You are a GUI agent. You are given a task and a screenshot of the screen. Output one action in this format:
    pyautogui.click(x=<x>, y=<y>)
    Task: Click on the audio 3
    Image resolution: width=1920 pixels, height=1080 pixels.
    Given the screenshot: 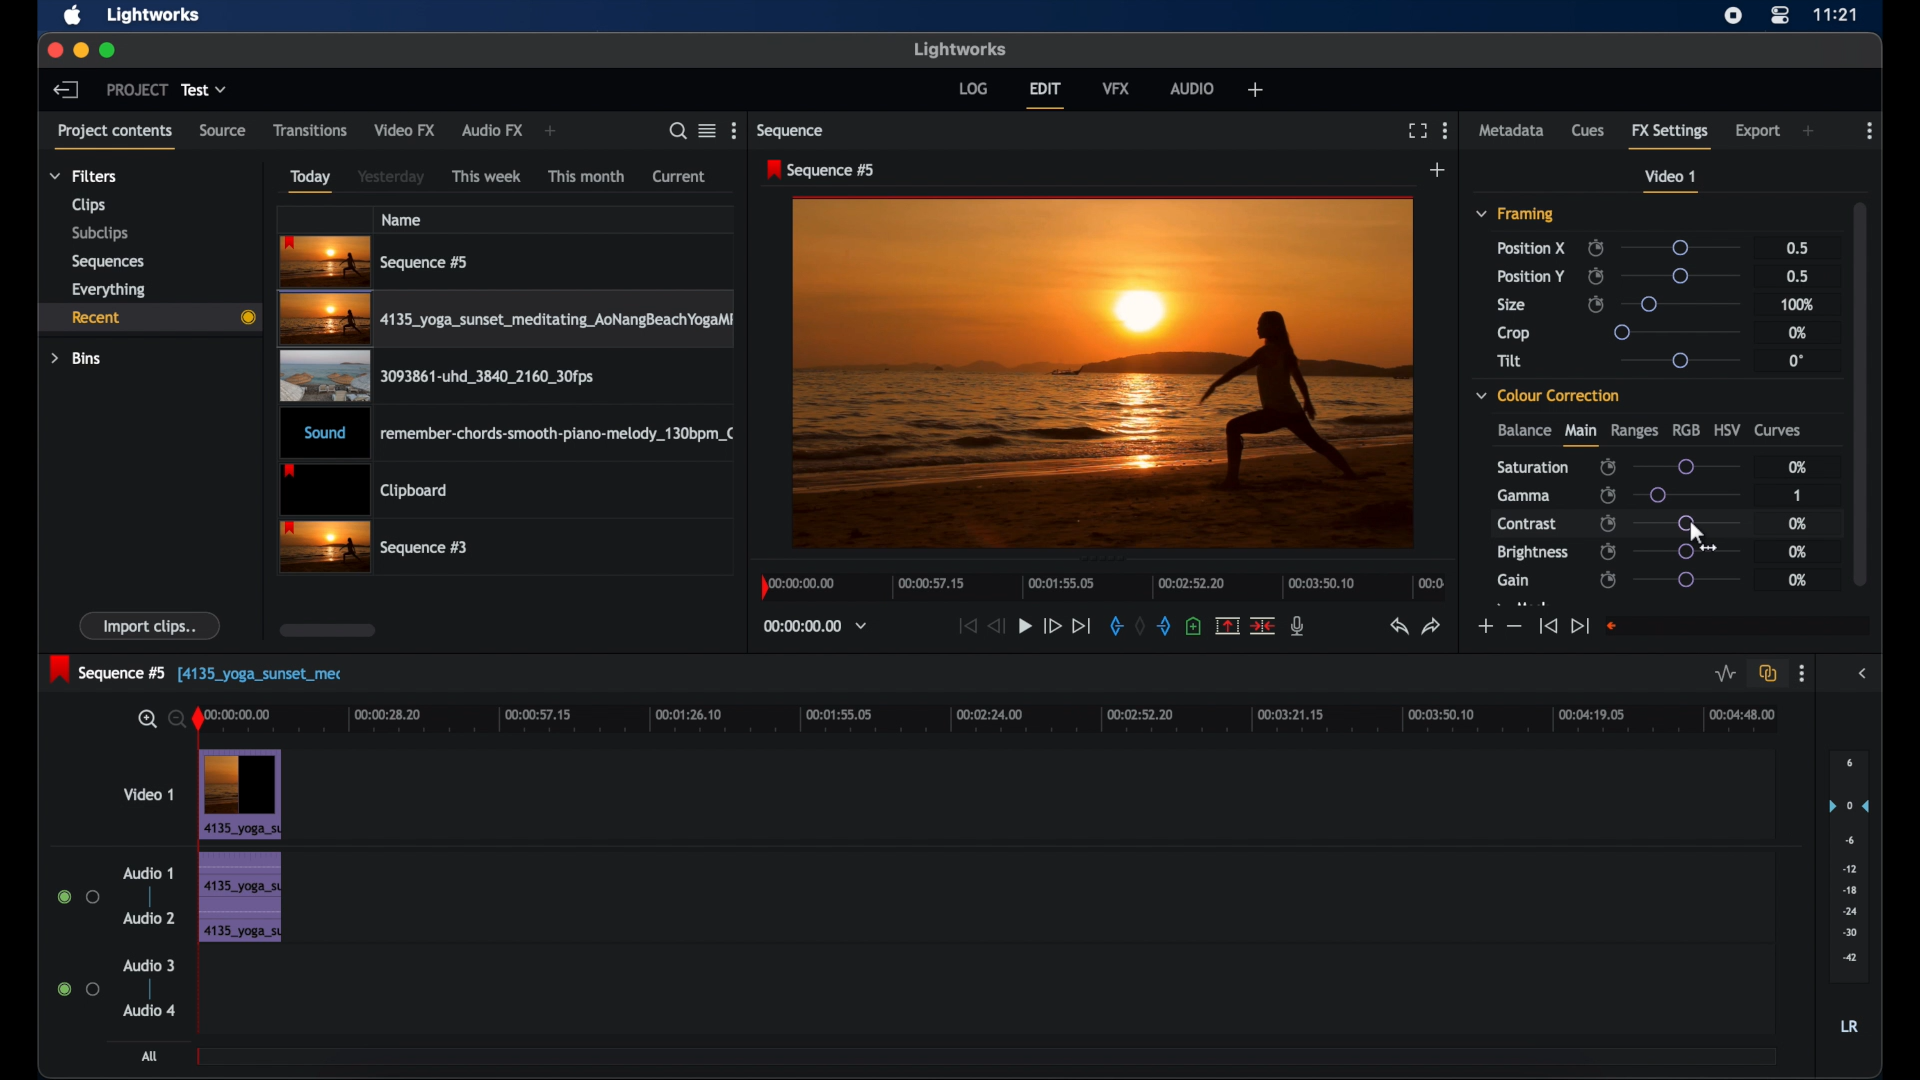 What is the action you would take?
    pyautogui.click(x=150, y=966)
    